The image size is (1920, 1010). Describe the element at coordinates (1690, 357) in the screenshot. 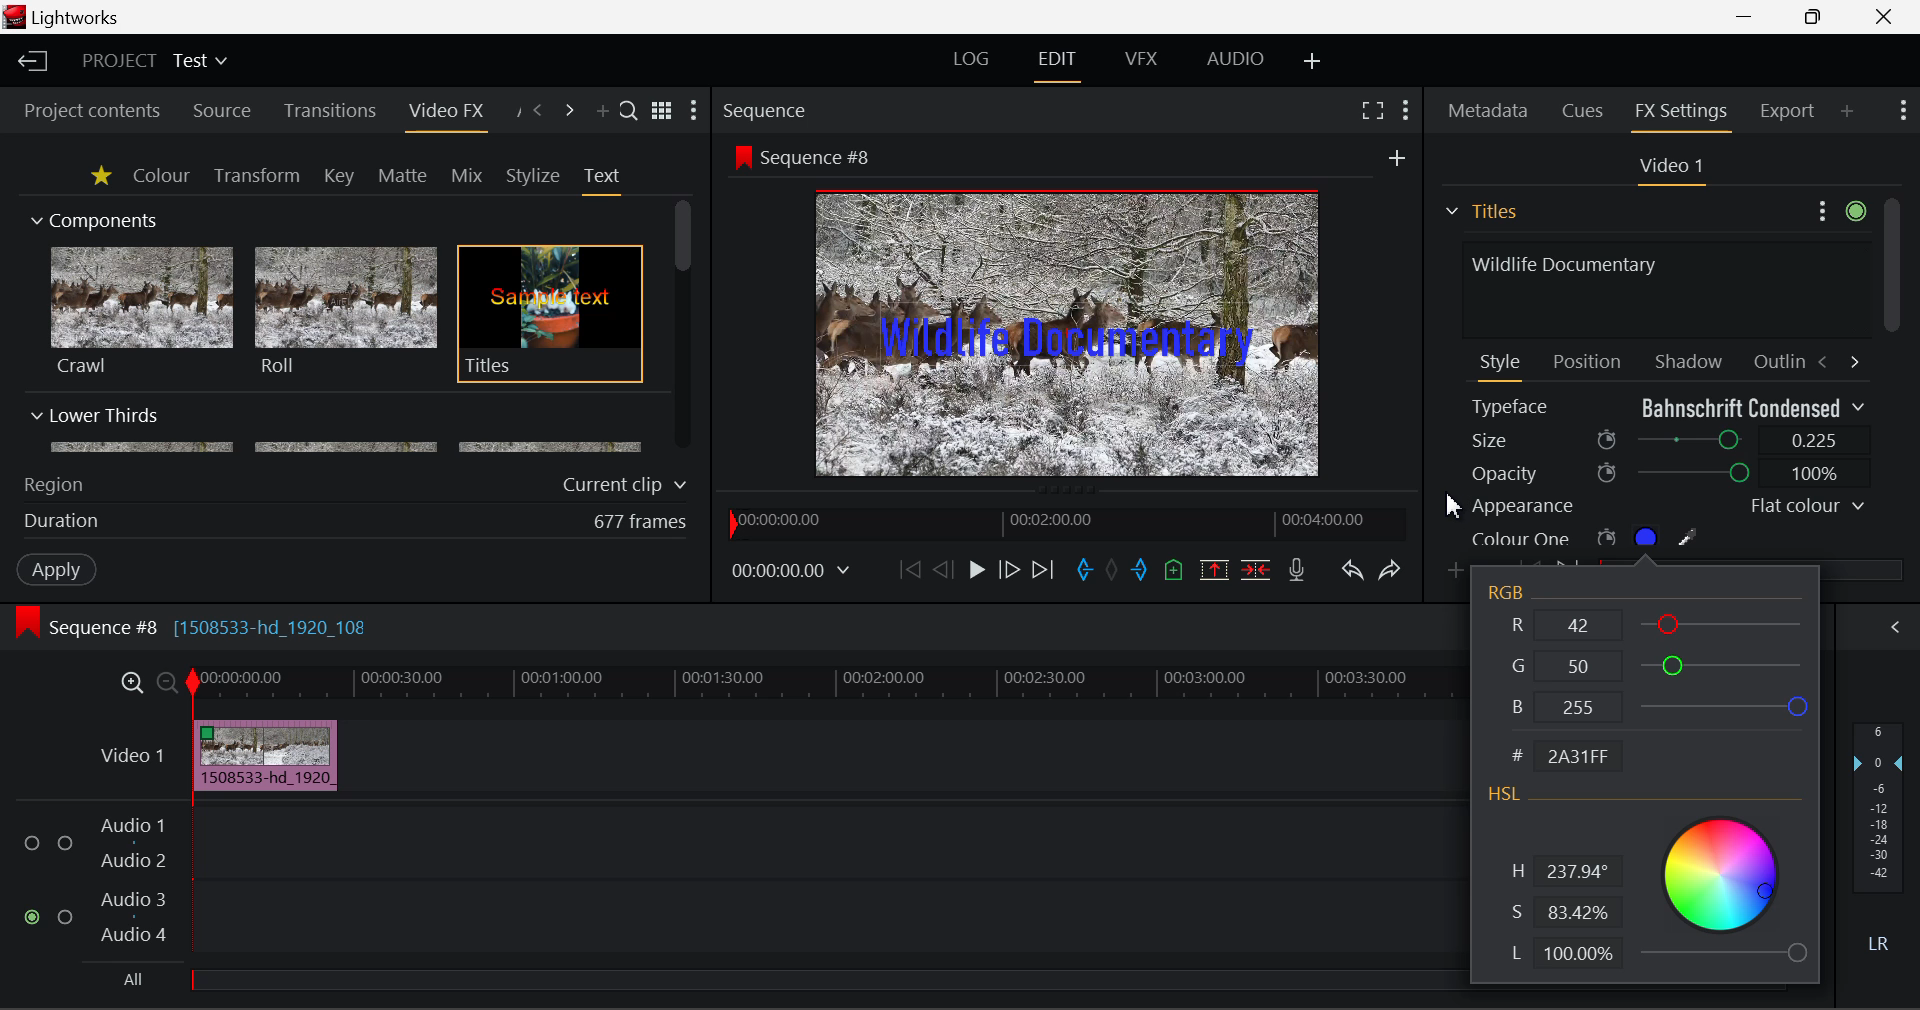

I see `Shadow` at that location.